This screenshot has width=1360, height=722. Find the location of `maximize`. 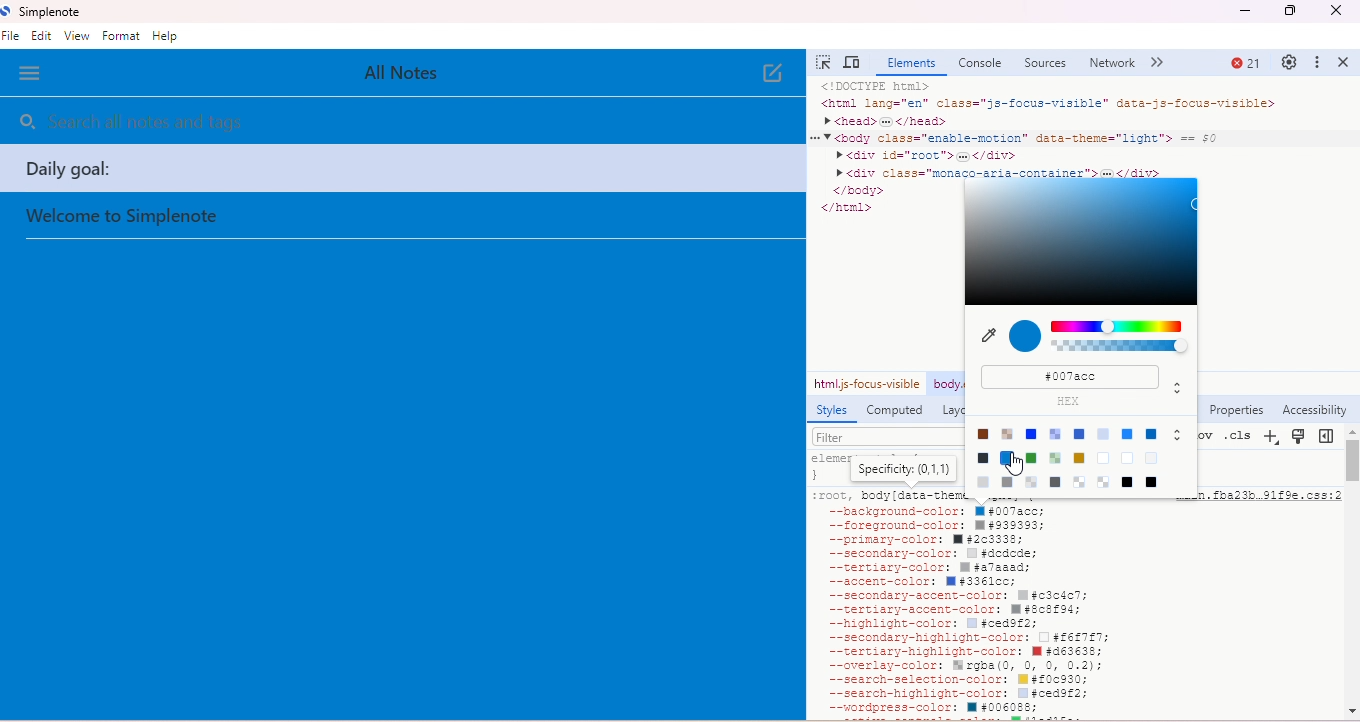

maximize is located at coordinates (1291, 13).